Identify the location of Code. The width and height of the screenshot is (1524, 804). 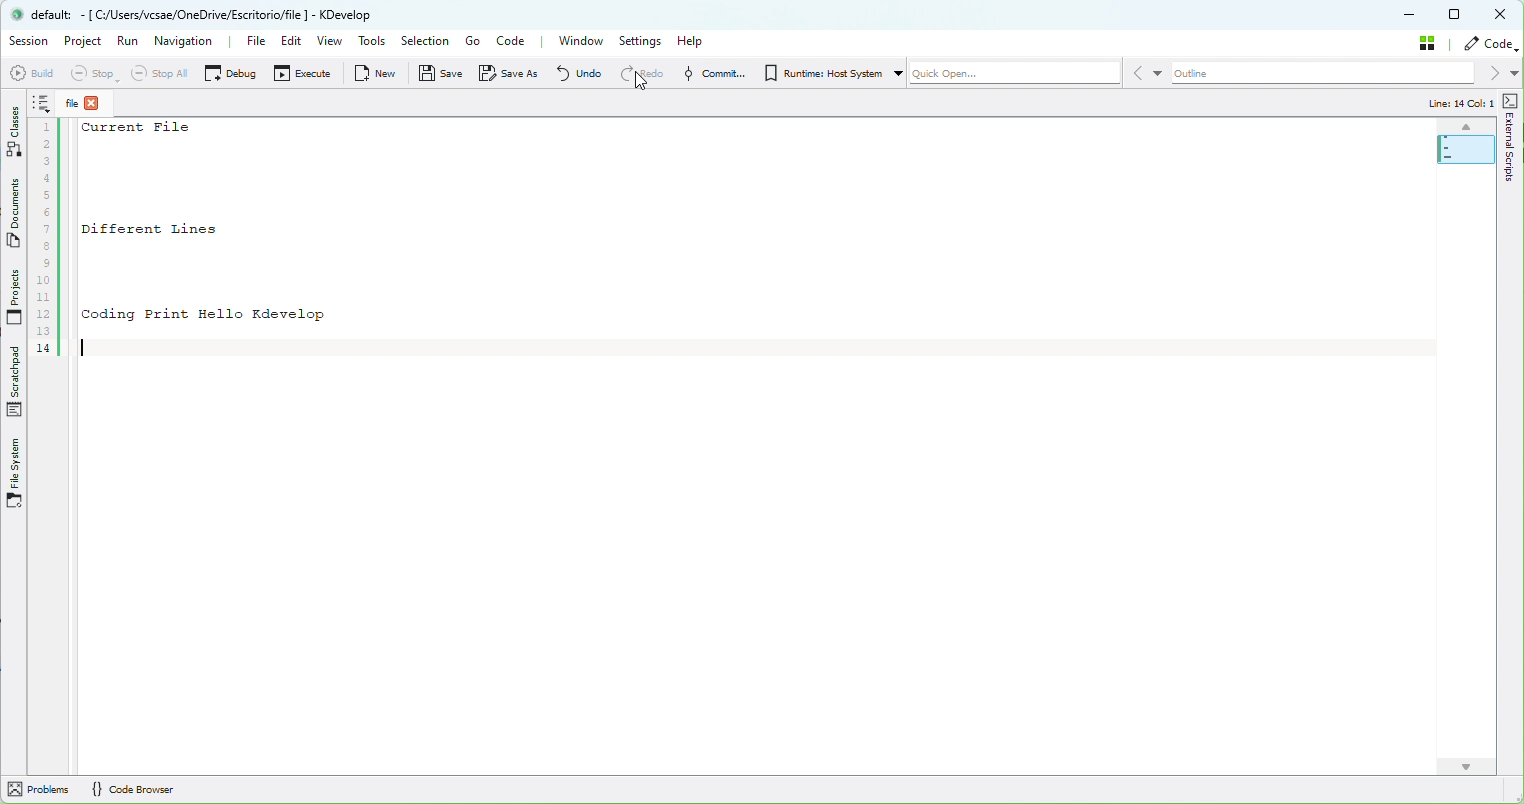
(515, 40).